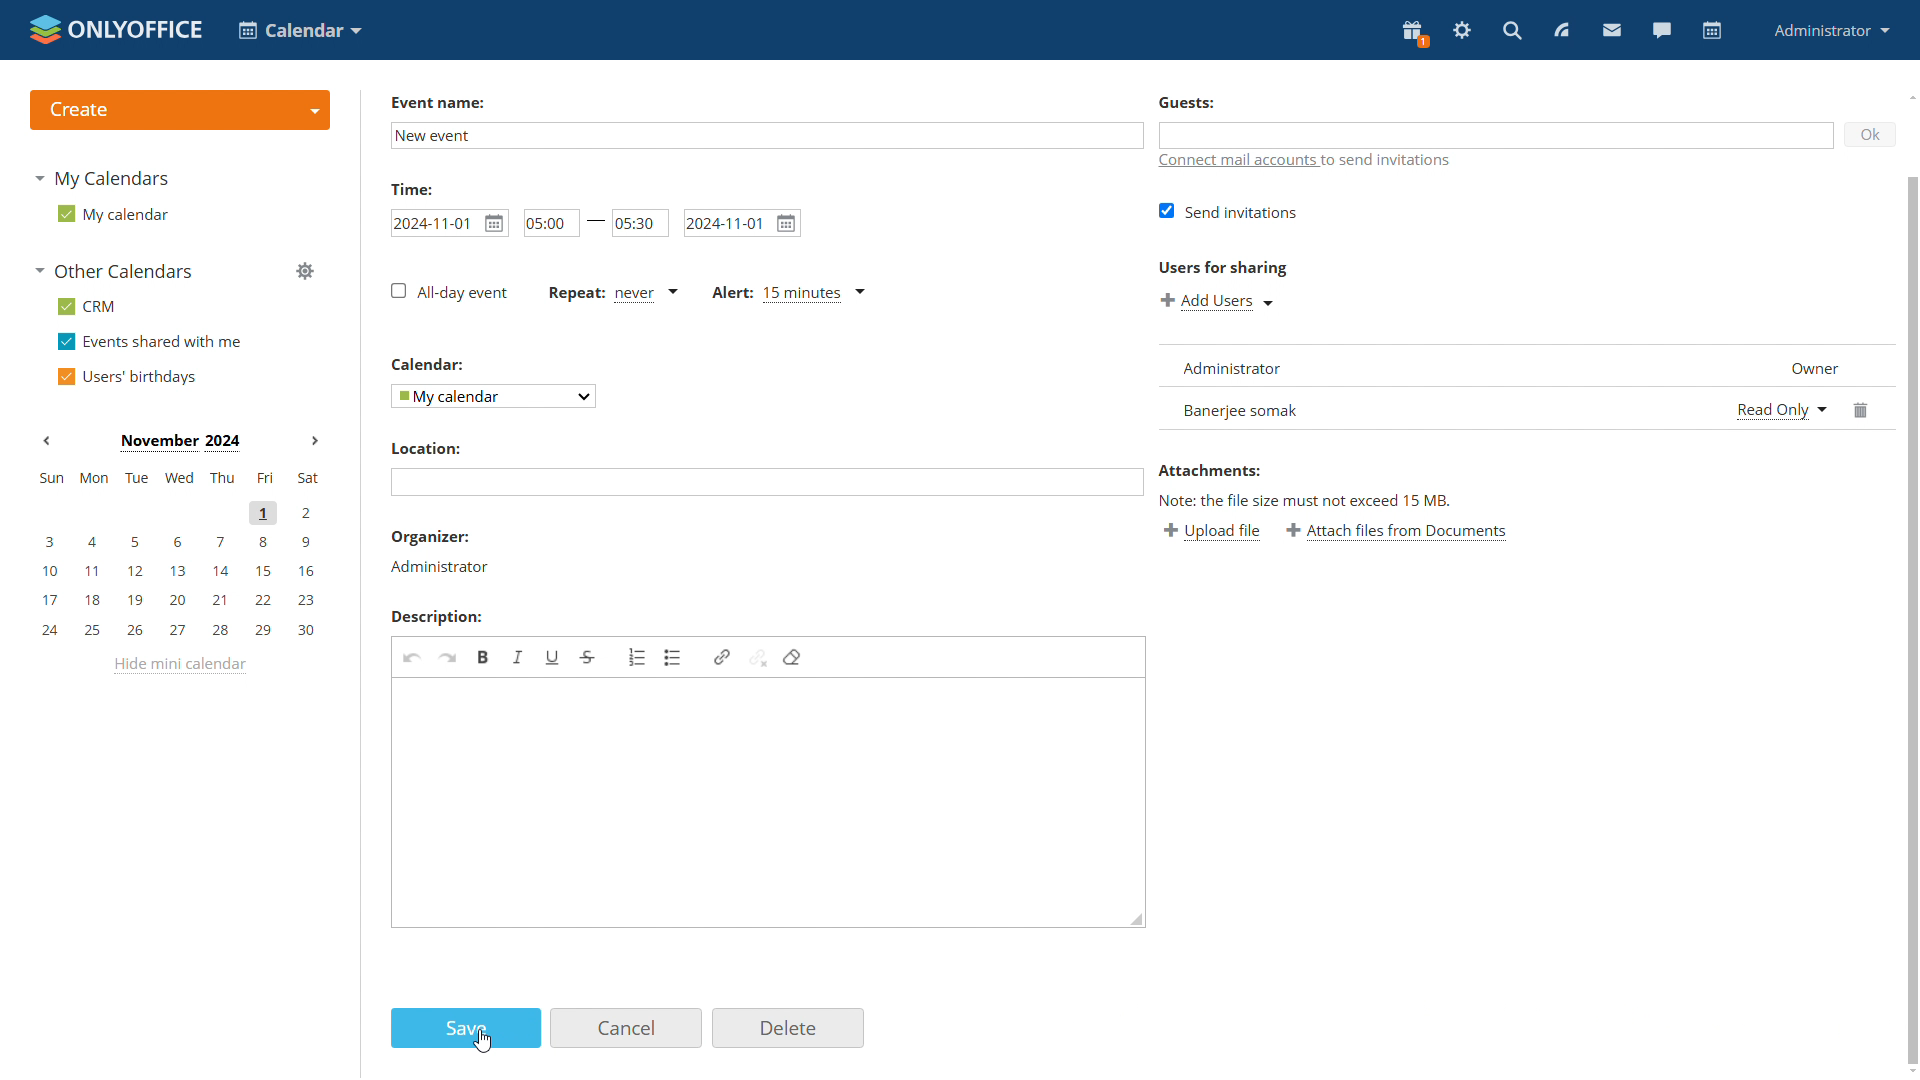 This screenshot has height=1080, width=1920. I want to click on Set user permission, so click(1780, 408).